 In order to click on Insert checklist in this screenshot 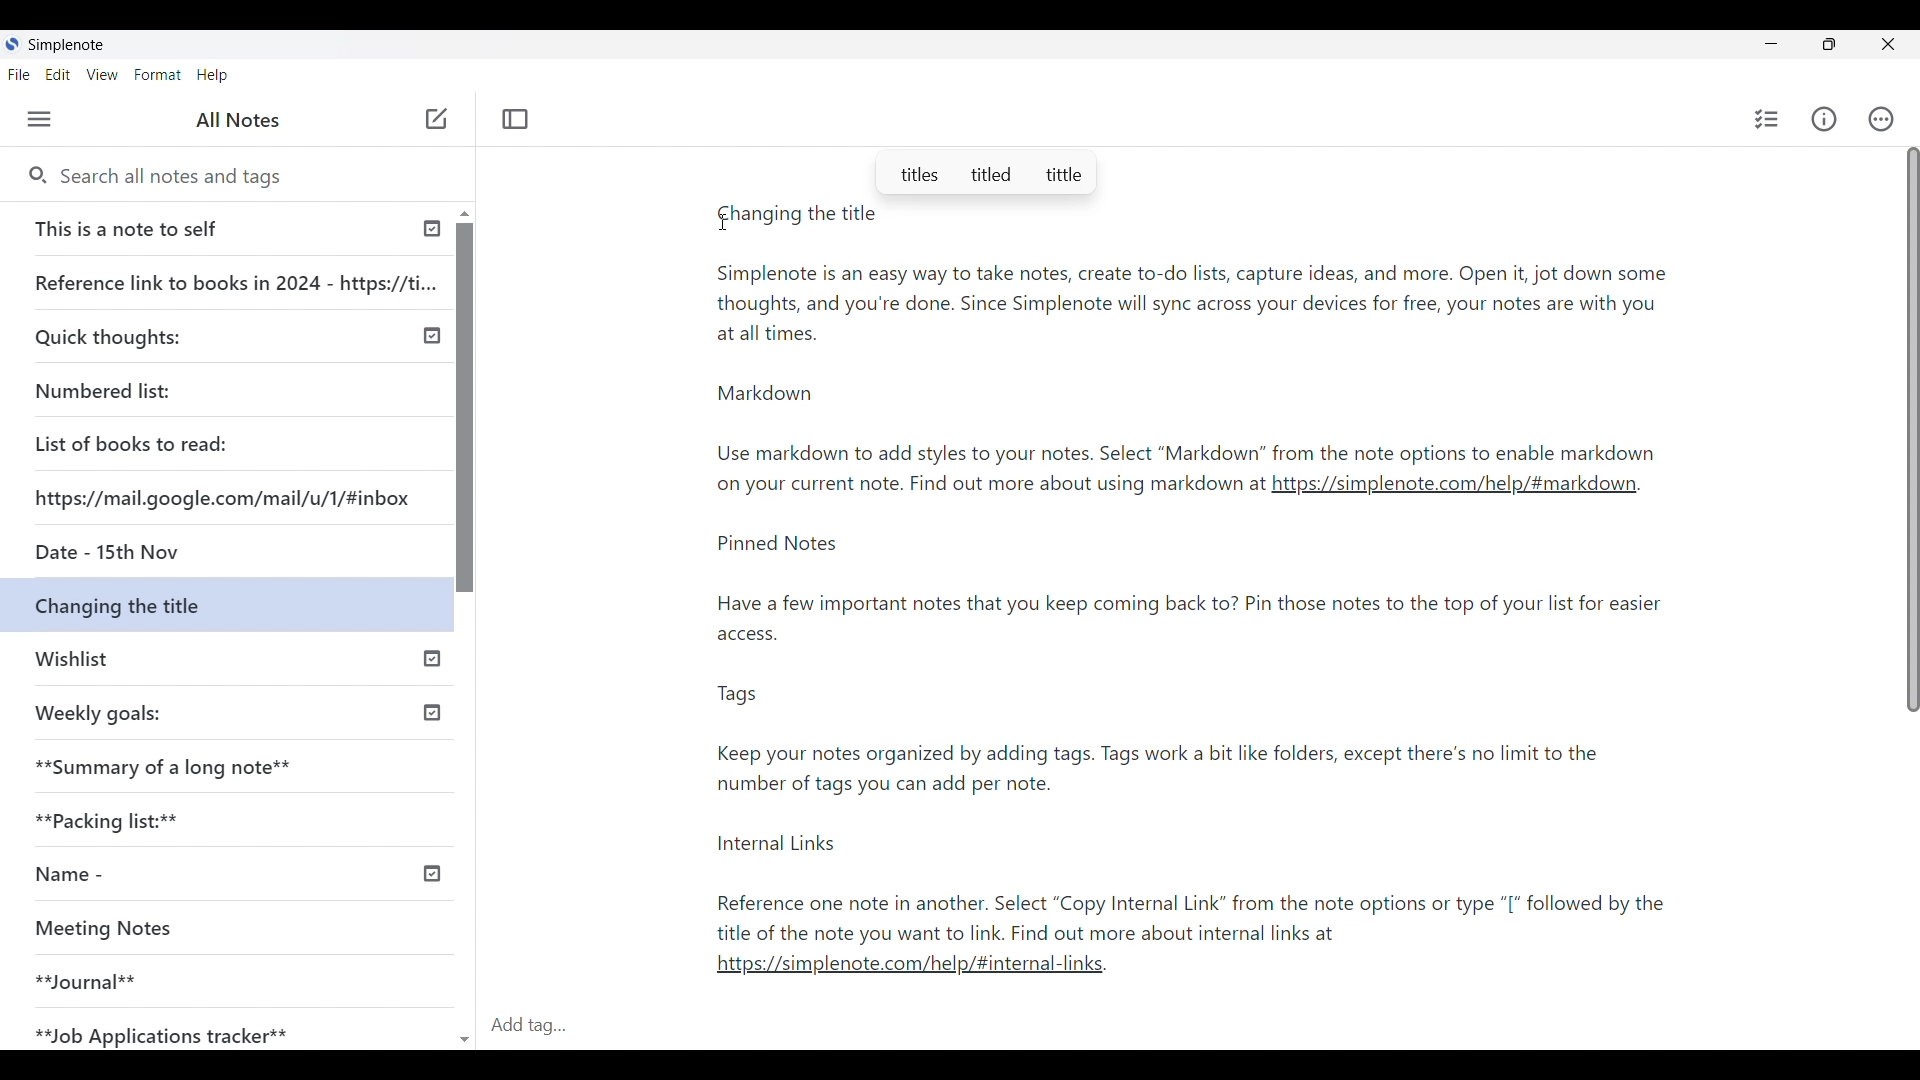, I will do `click(1767, 119)`.